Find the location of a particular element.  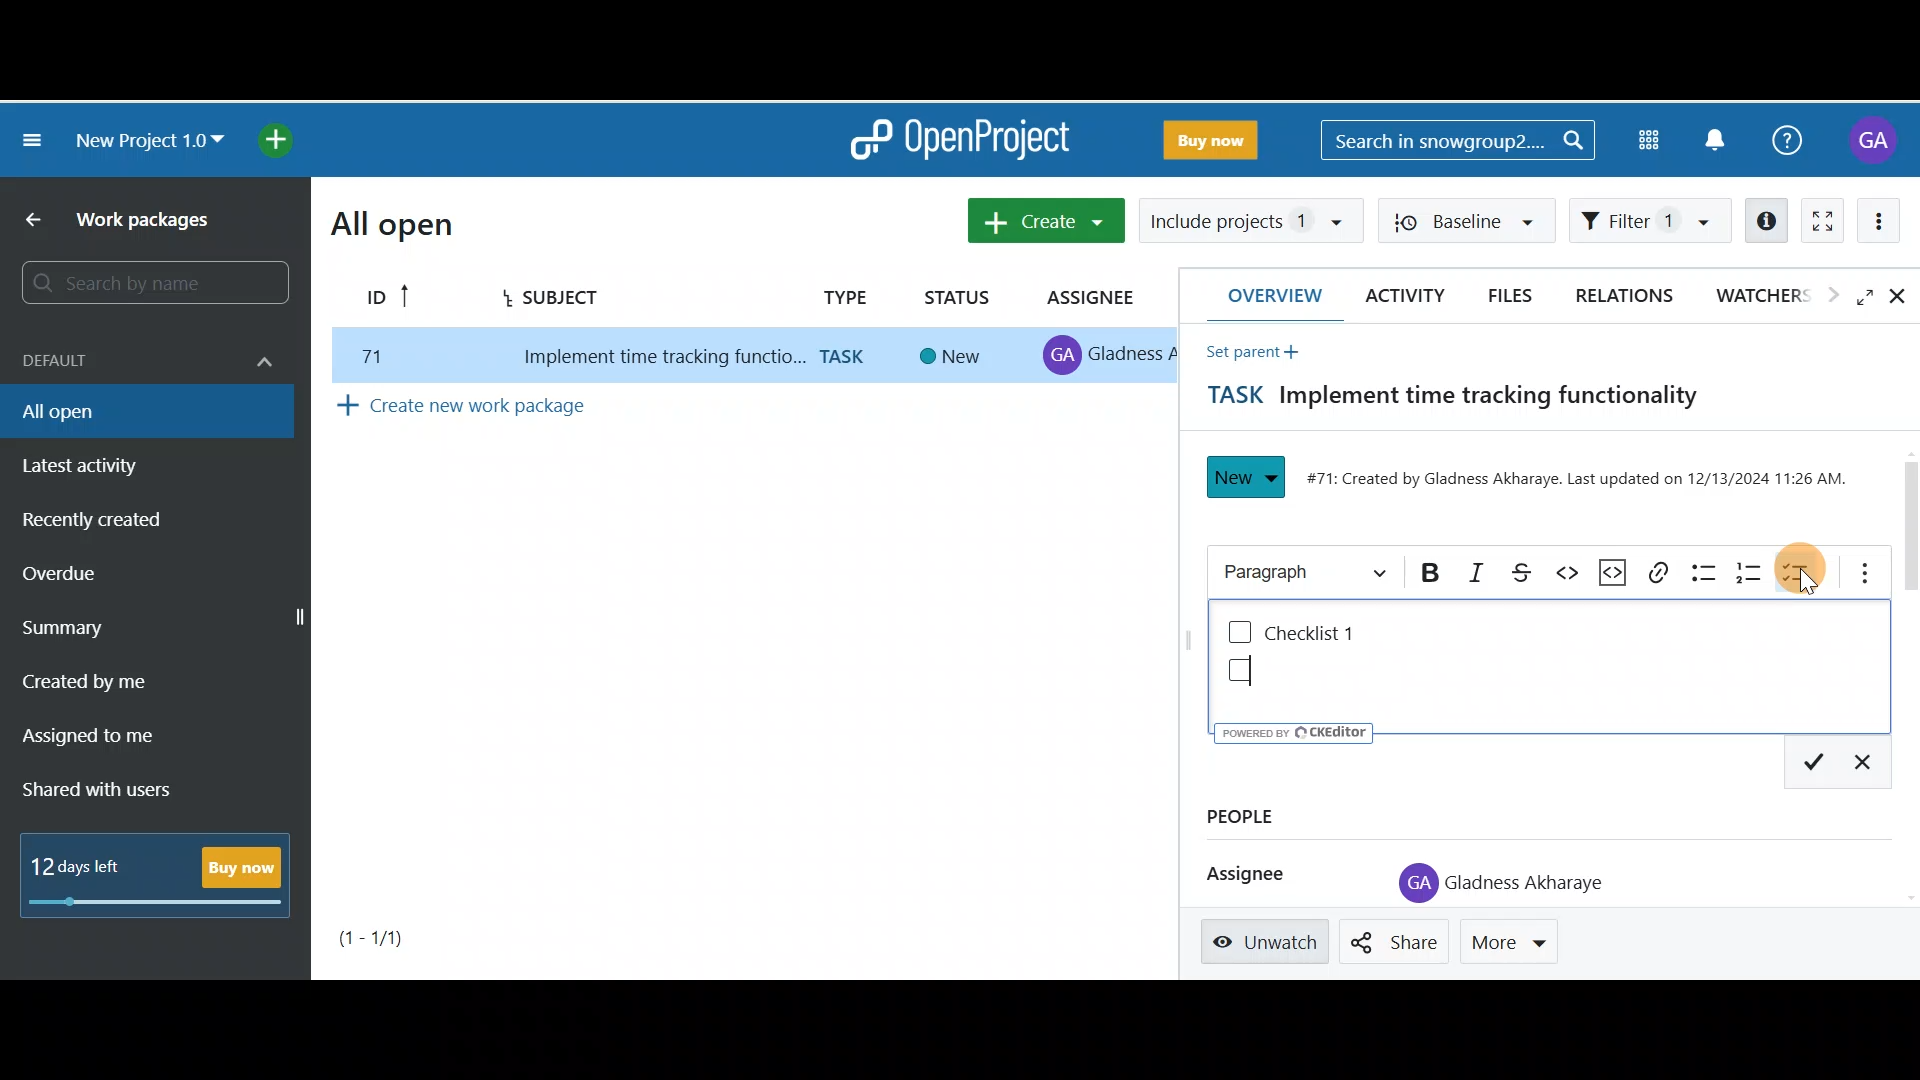

Account name is located at coordinates (1872, 142).